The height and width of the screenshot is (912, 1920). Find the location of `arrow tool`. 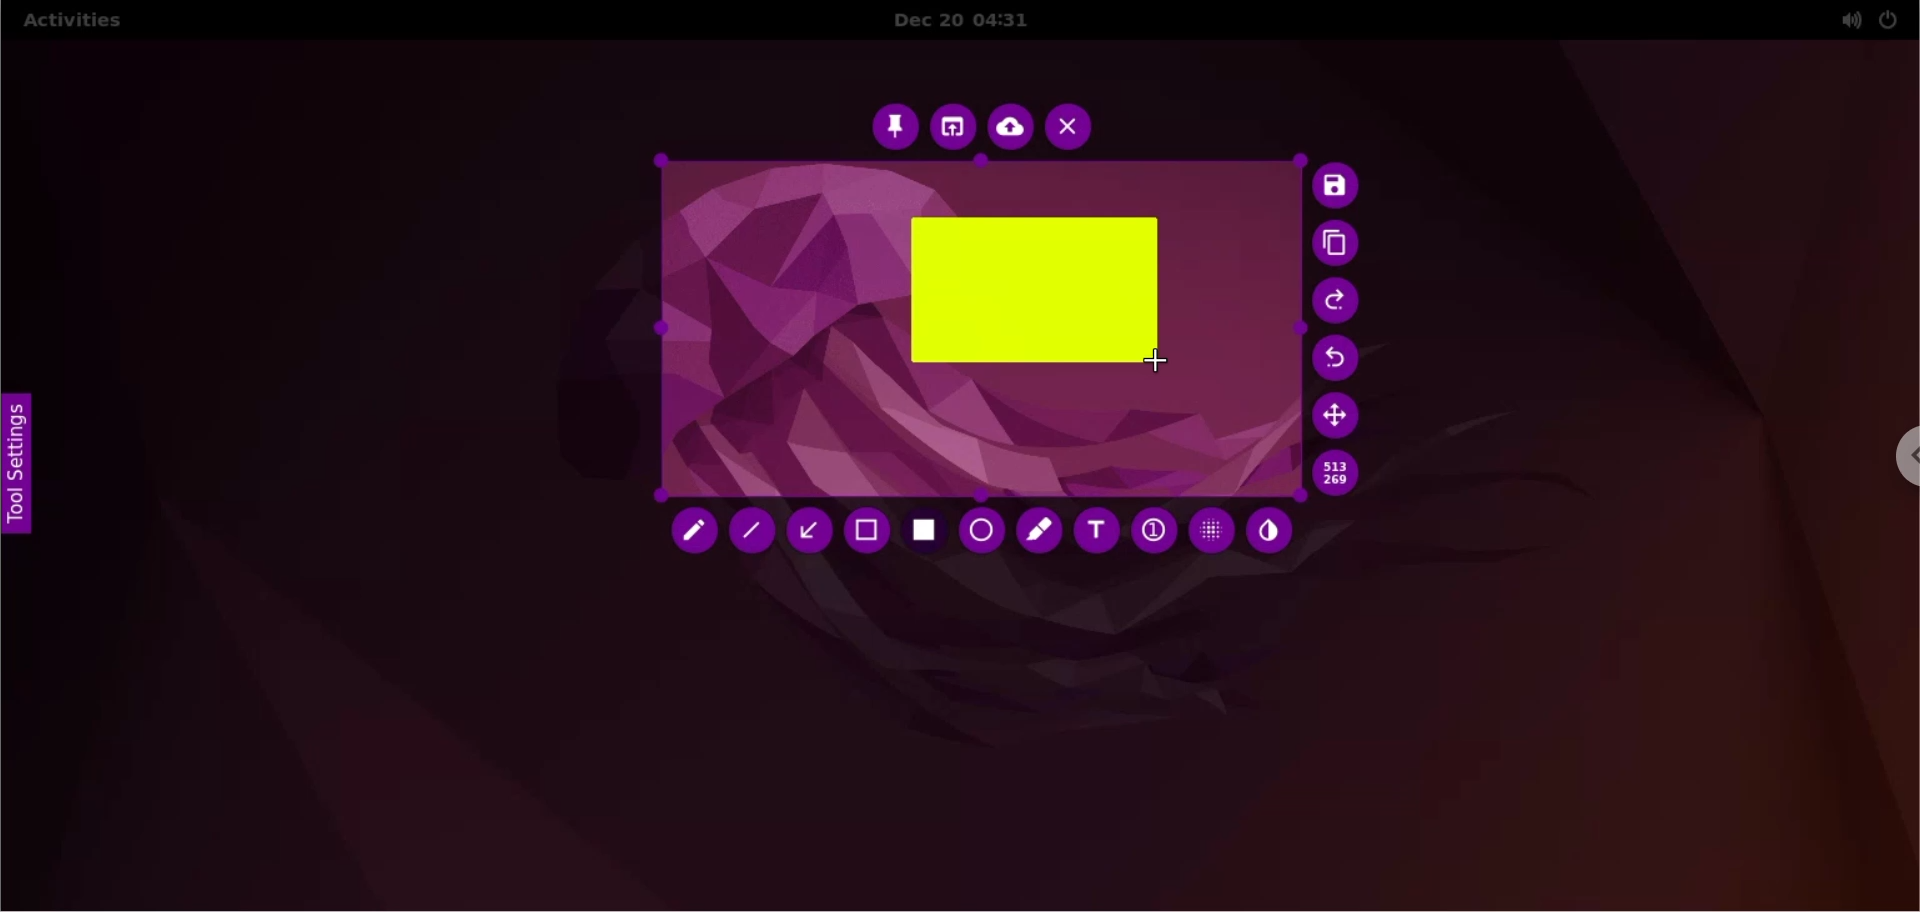

arrow tool is located at coordinates (807, 535).